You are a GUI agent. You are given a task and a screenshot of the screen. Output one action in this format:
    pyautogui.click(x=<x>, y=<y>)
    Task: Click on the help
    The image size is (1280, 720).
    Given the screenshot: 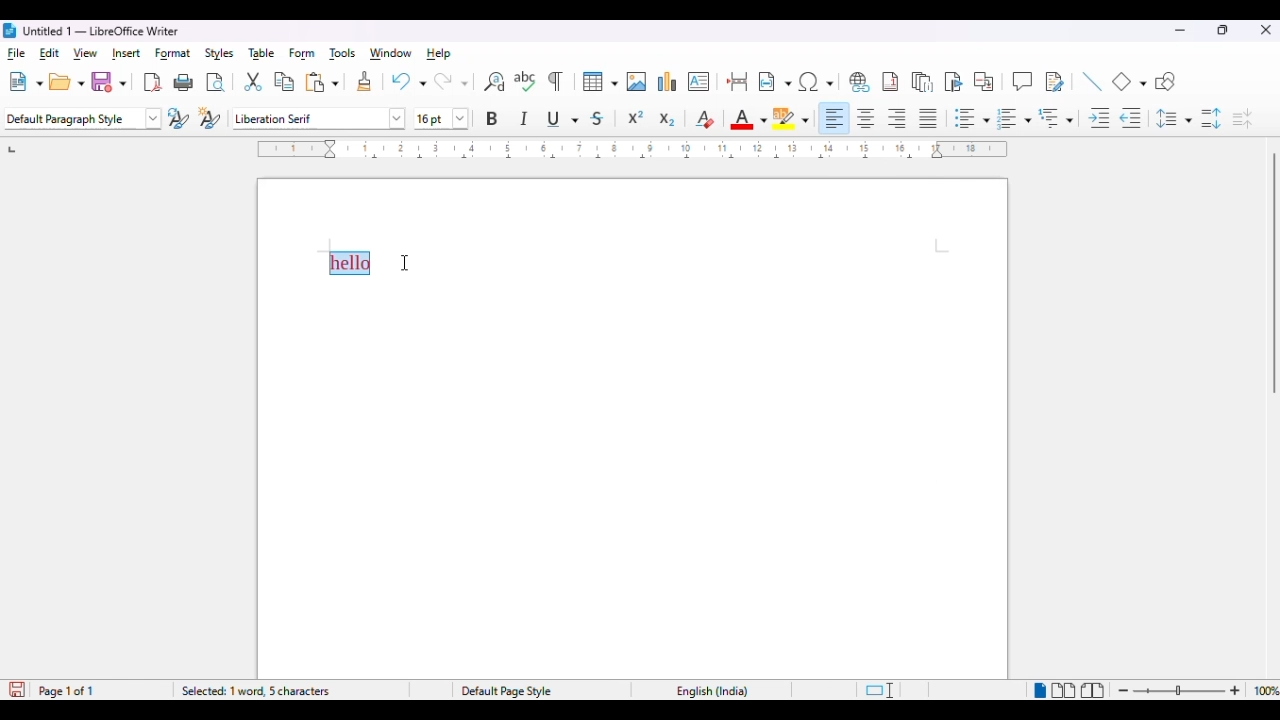 What is the action you would take?
    pyautogui.click(x=438, y=53)
    